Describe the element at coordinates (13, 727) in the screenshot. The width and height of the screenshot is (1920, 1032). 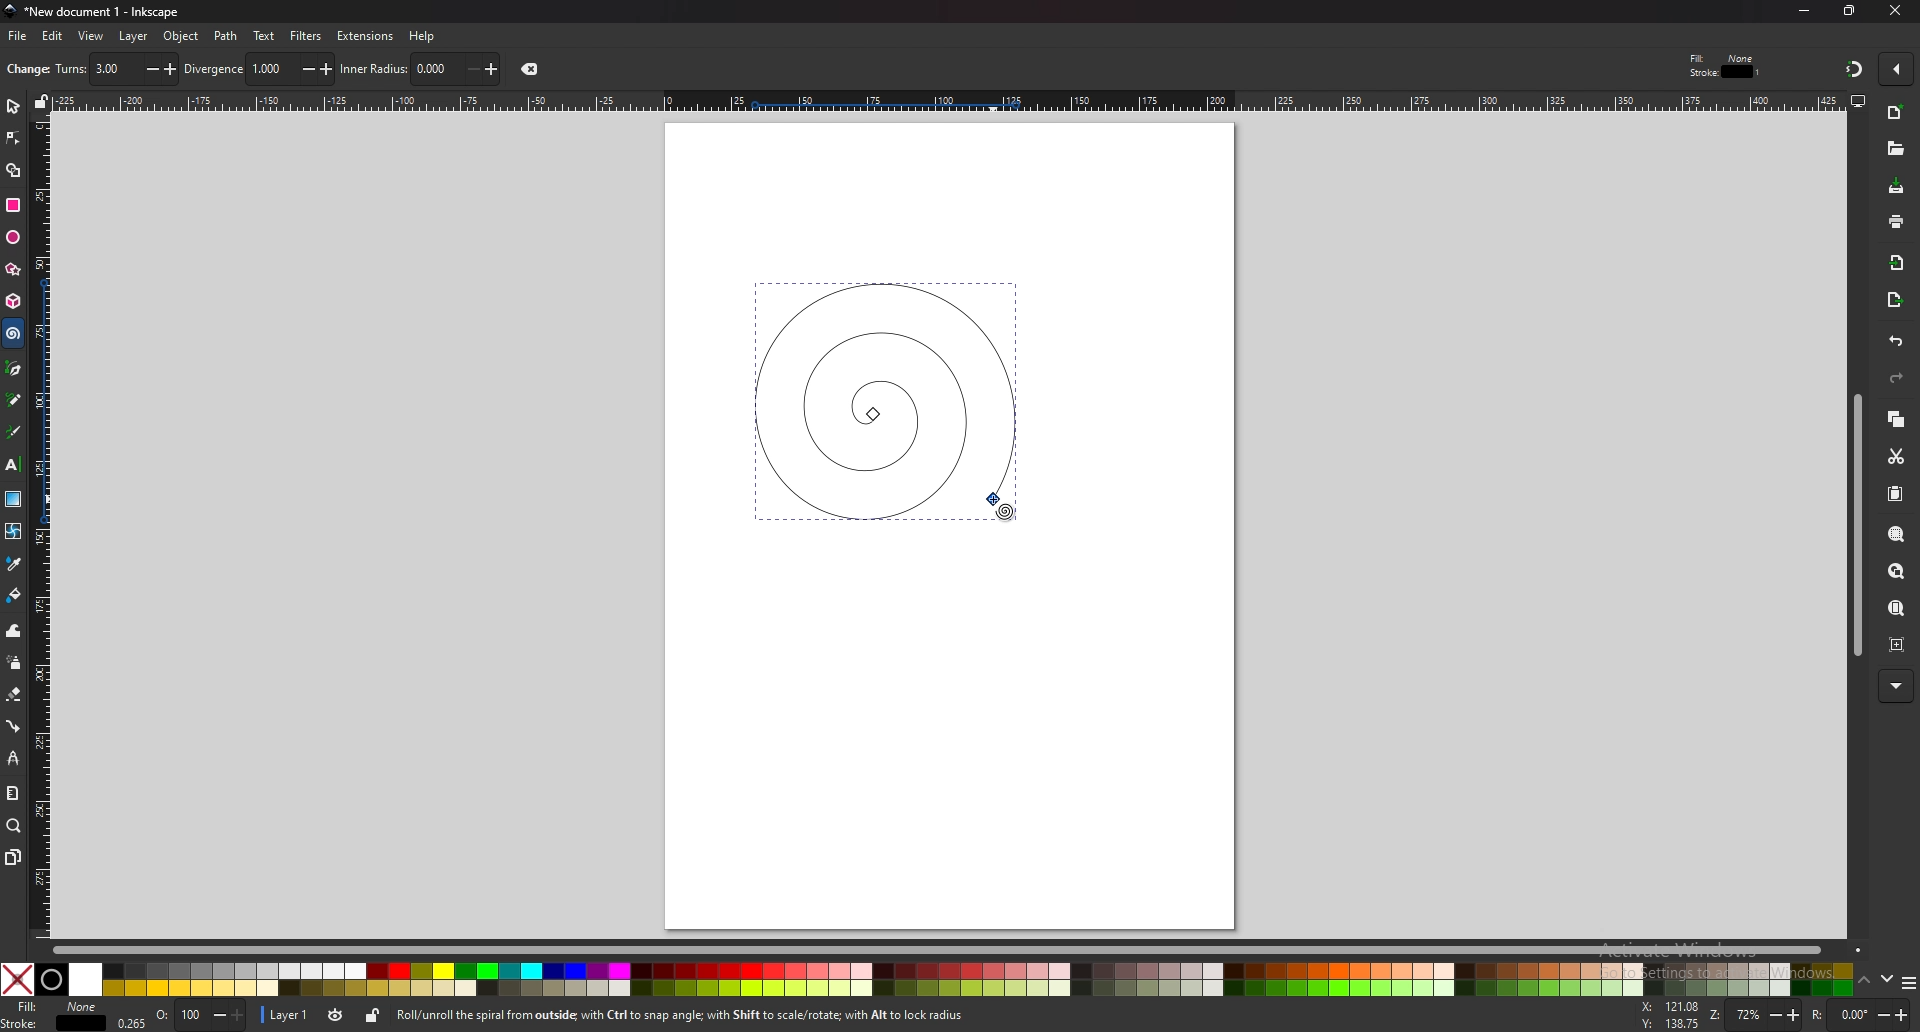
I see `connector` at that location.